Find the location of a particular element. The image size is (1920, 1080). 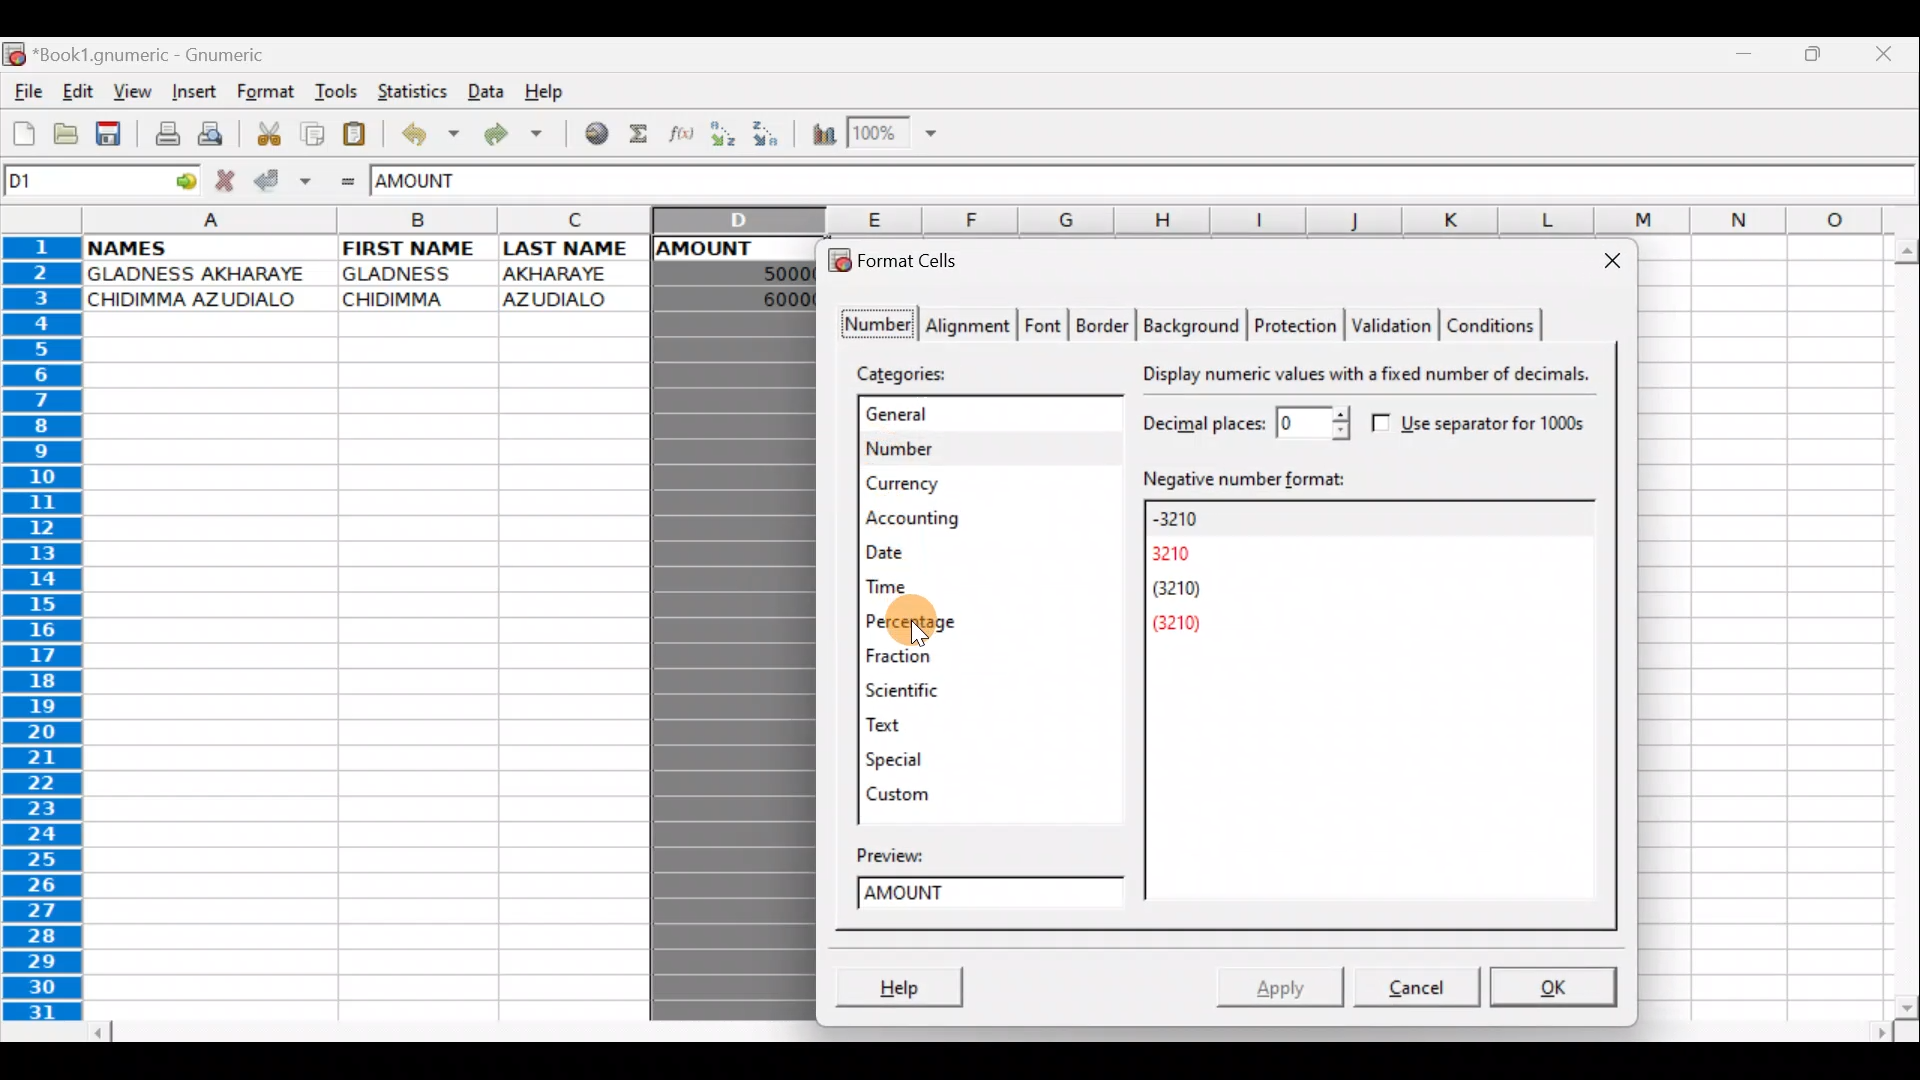

Accept change is located at coordinates (281, 181).